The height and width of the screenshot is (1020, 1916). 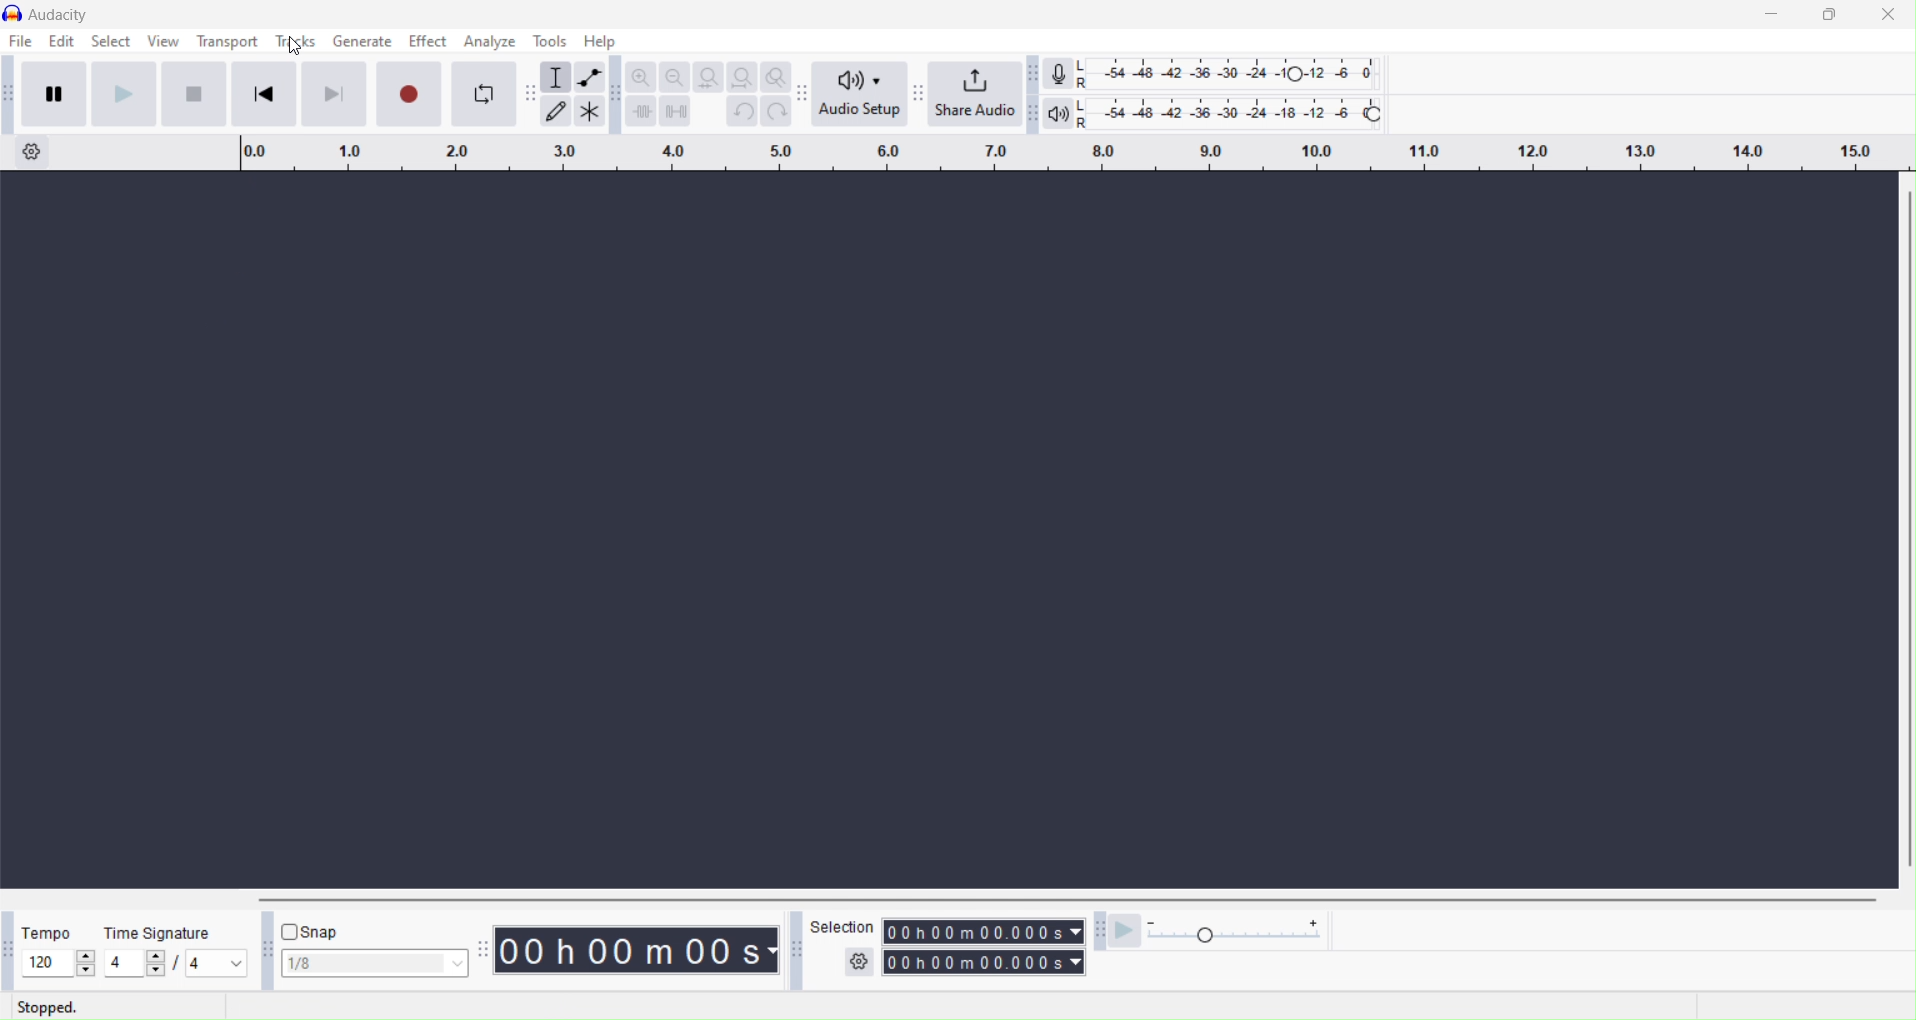 What do you see at coordinates (263, 950) in the screenshot?
I see `Audacity snapping tool` at bounding box center [263, 950].